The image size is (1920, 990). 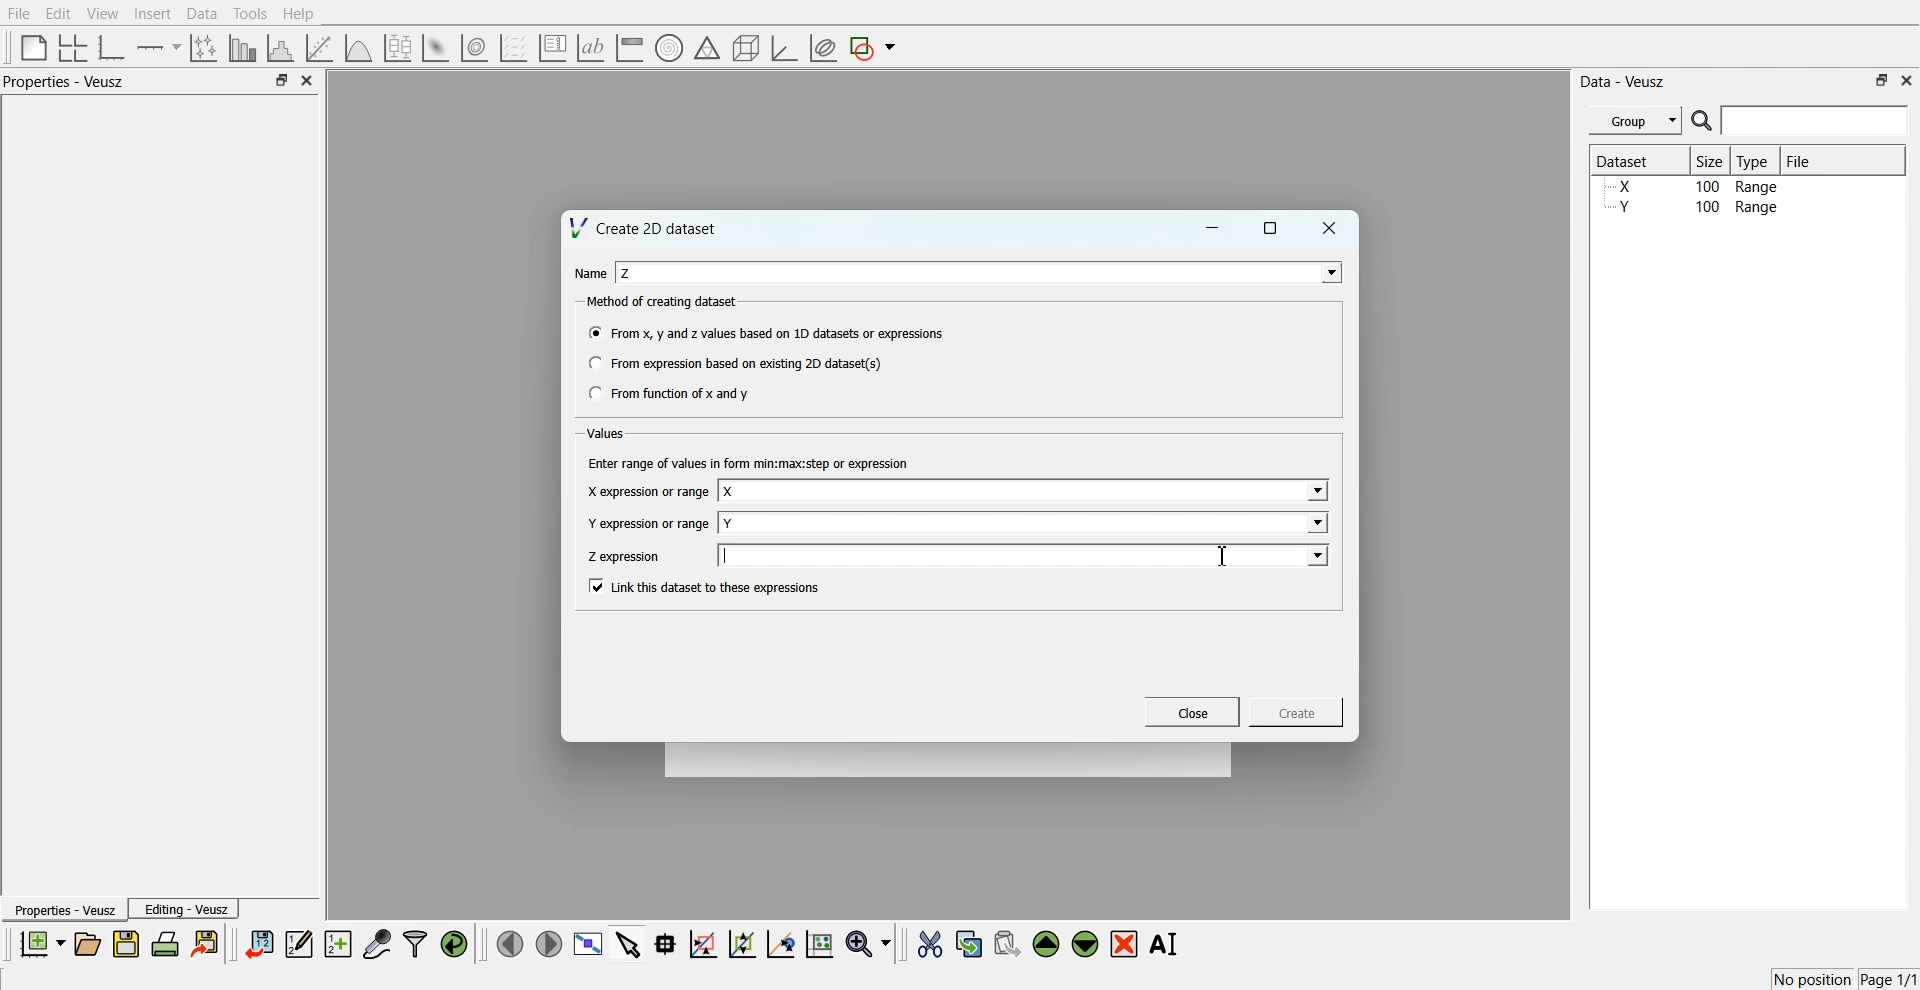 I want to click on Properties - Veusz, so click(x=64, y=81).